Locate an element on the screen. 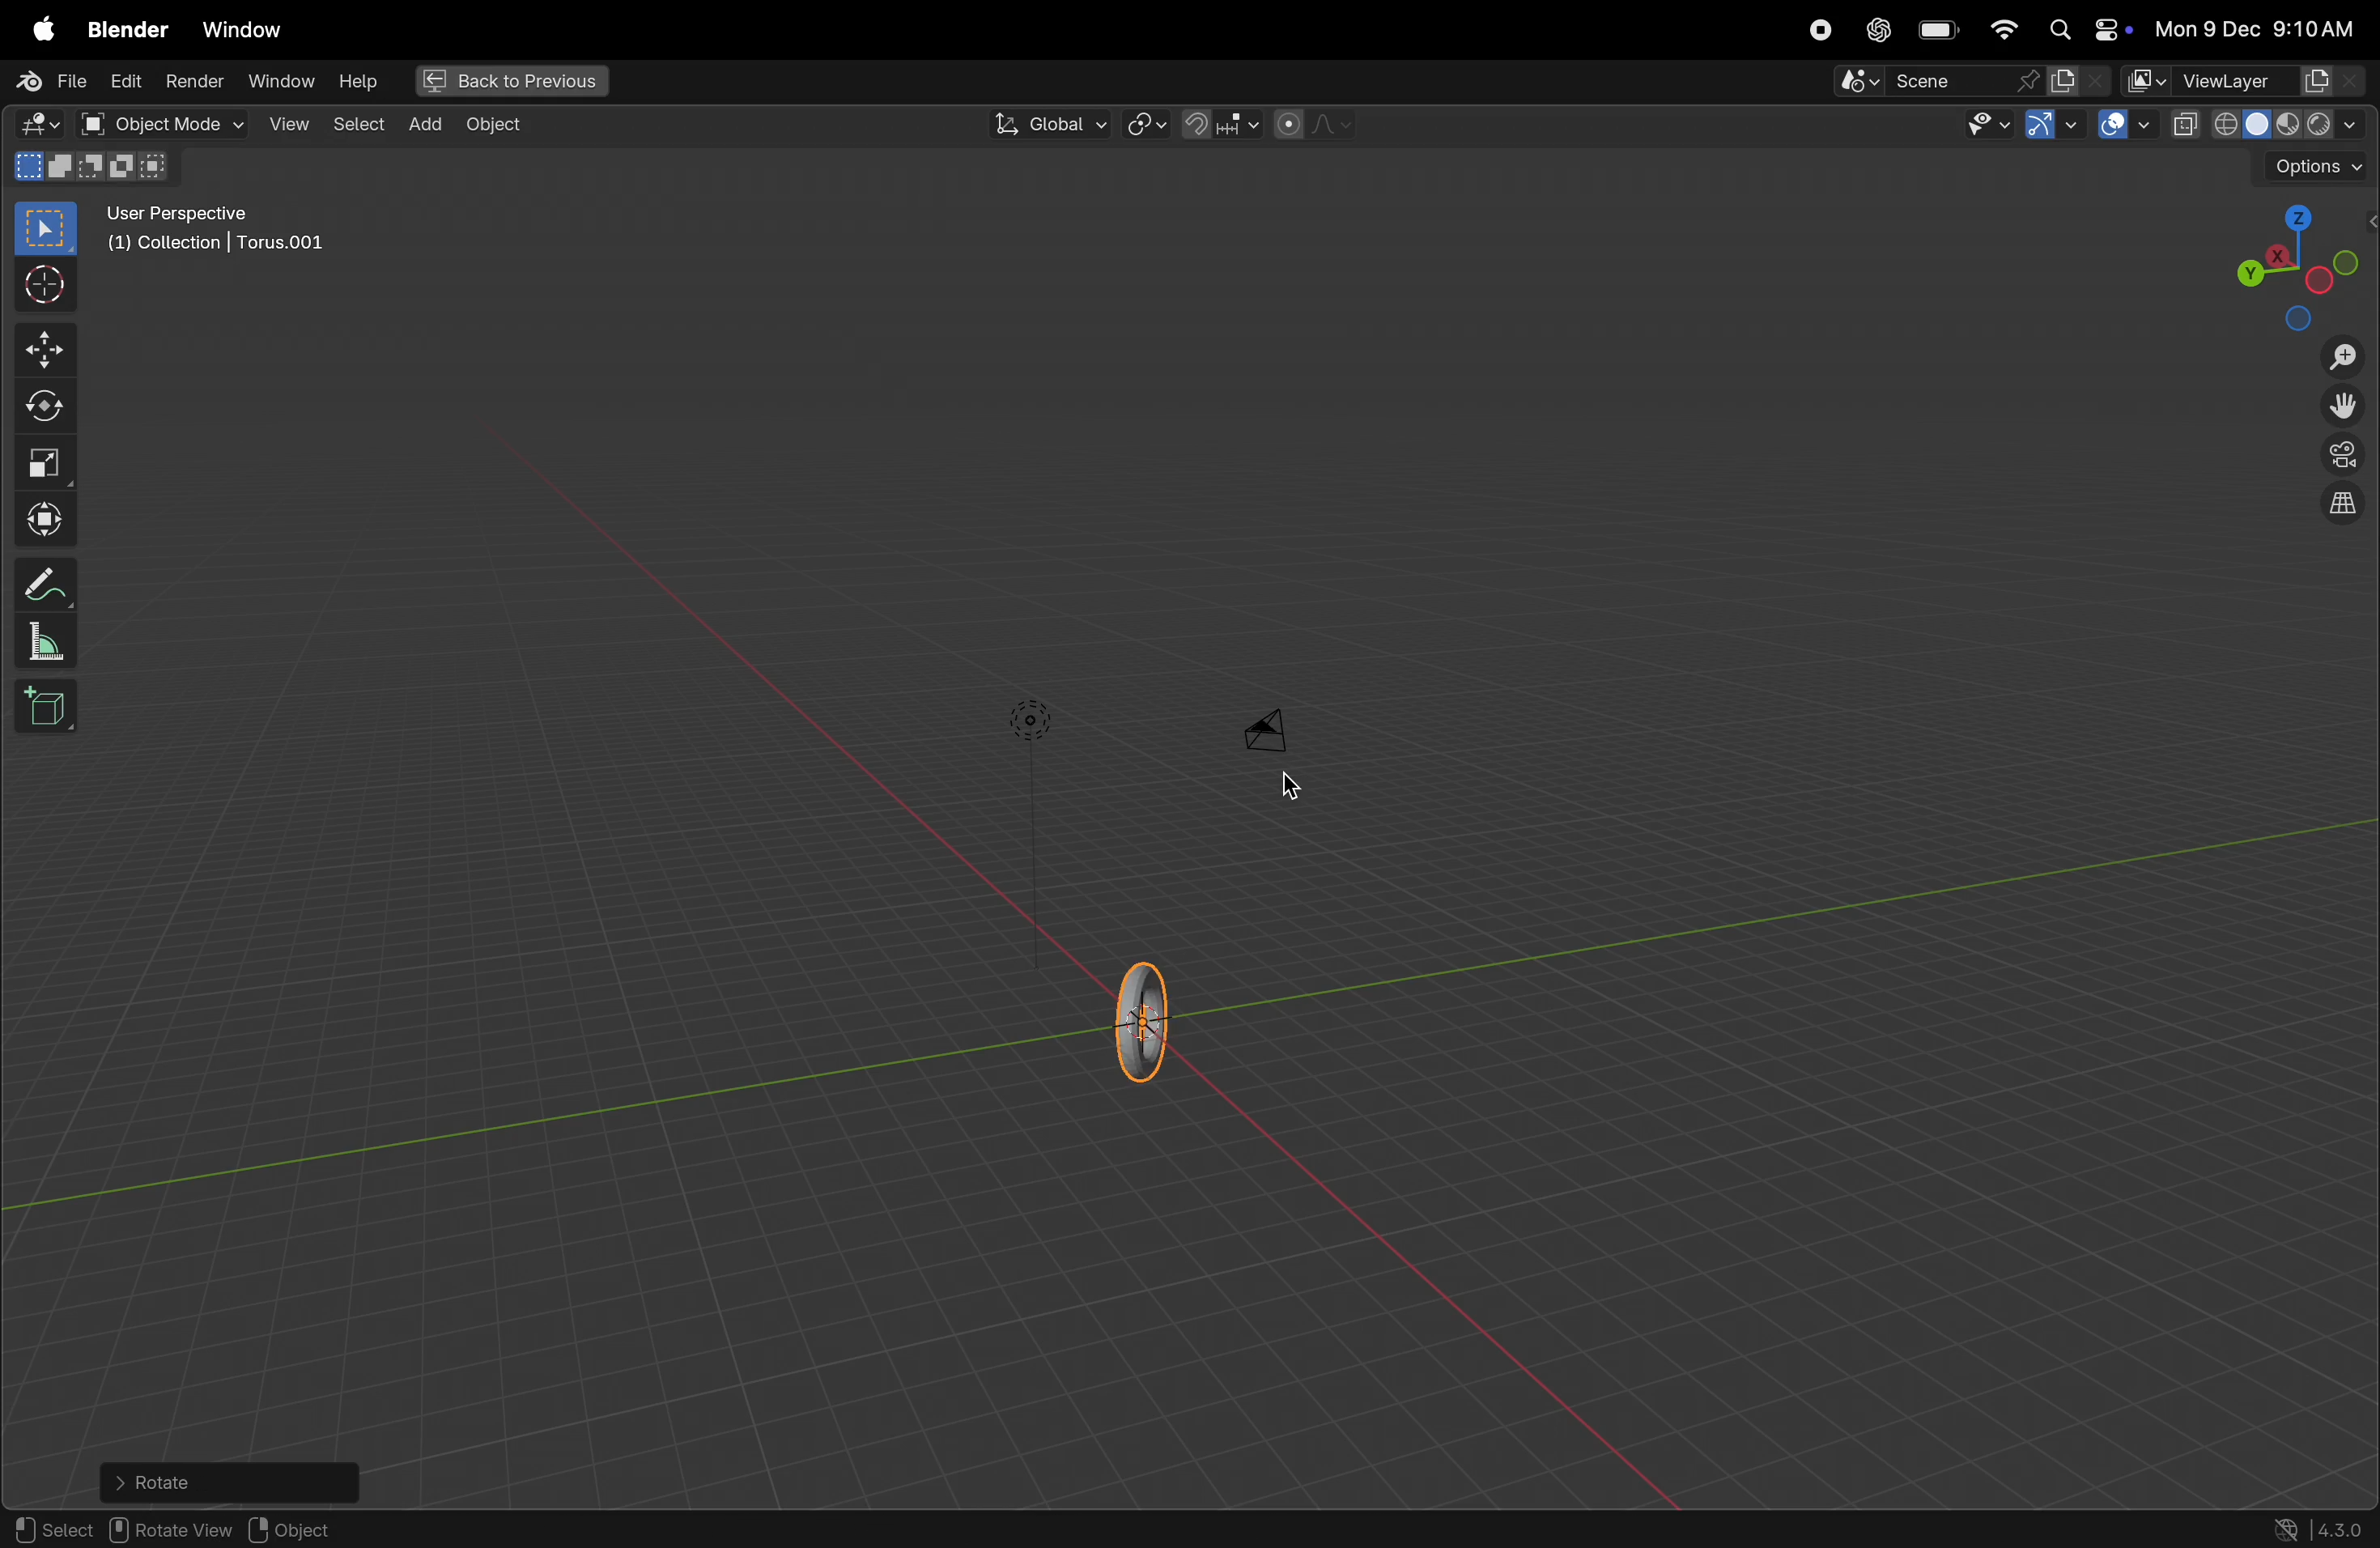 The image size is (2380, 1548). user perspectivr is located at coordinates (221, 233).